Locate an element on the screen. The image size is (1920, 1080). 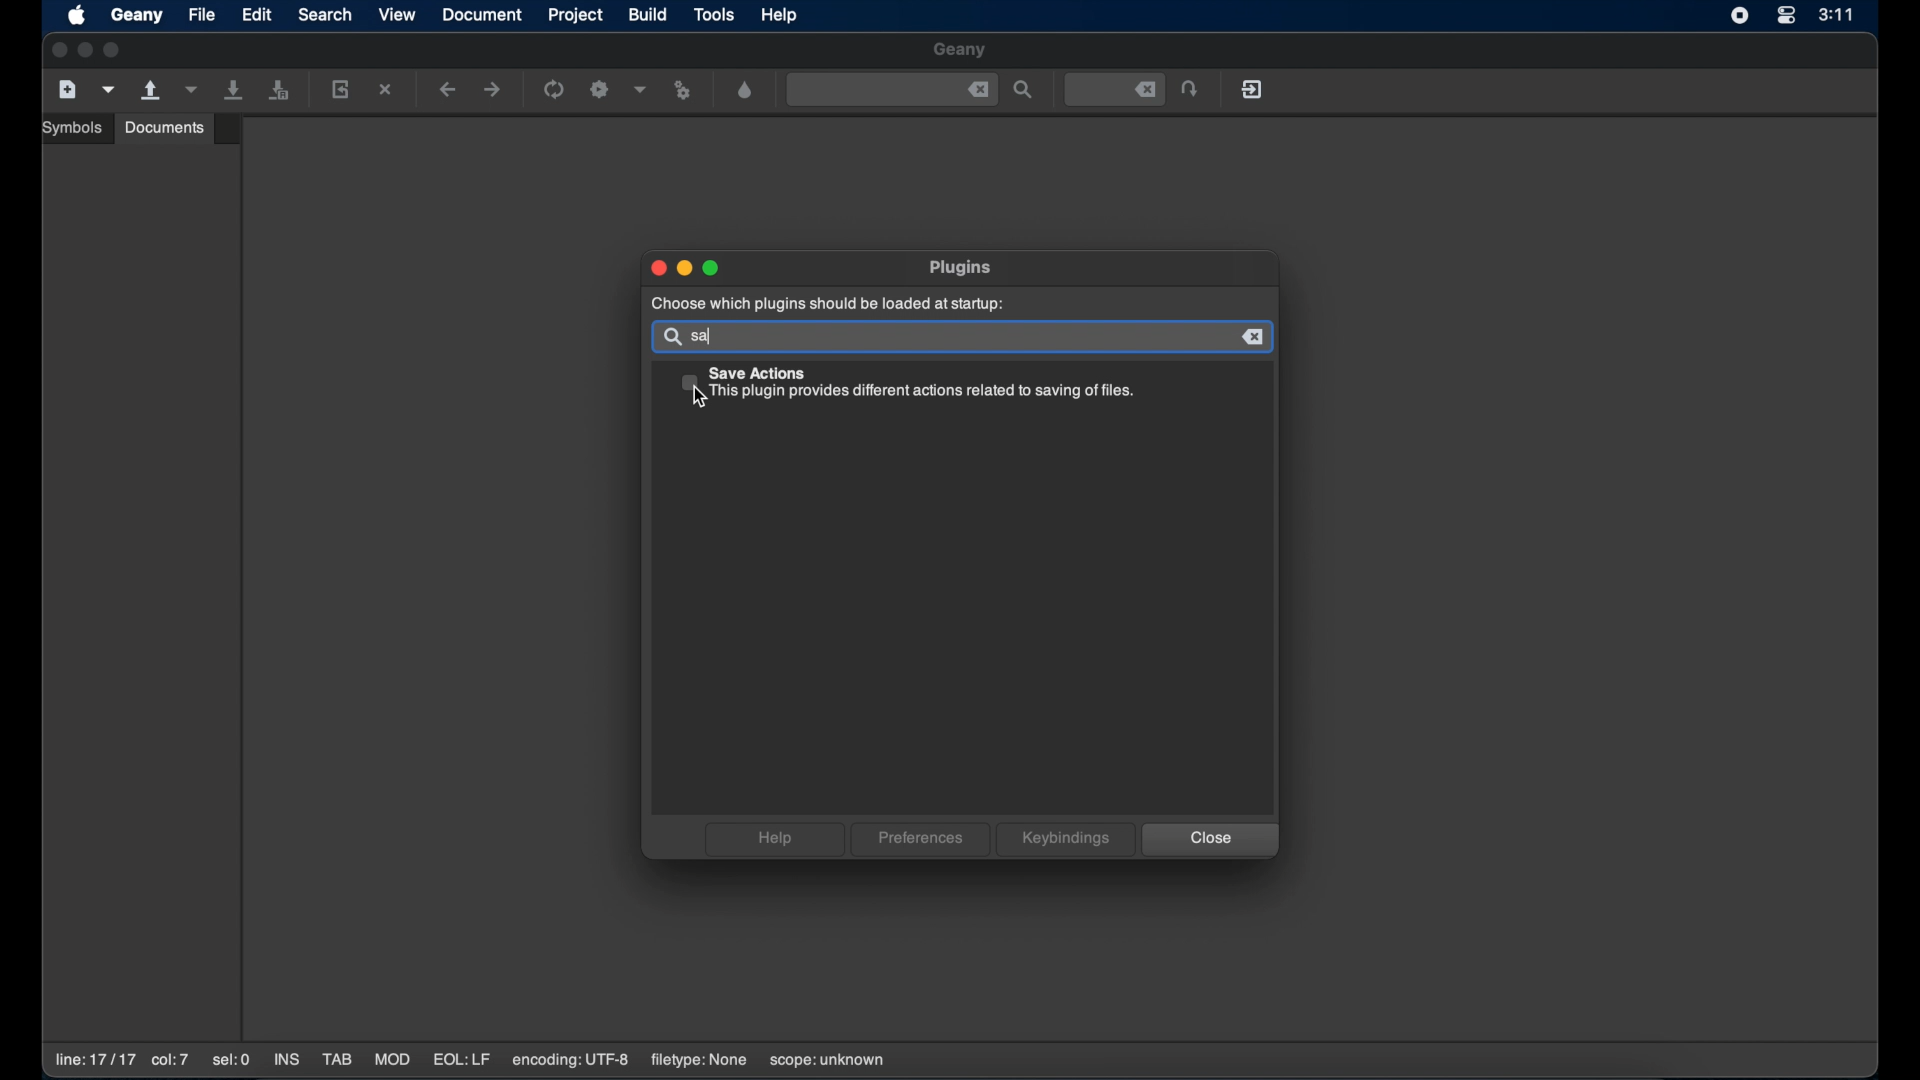
close is located at coordinates (656, 268).